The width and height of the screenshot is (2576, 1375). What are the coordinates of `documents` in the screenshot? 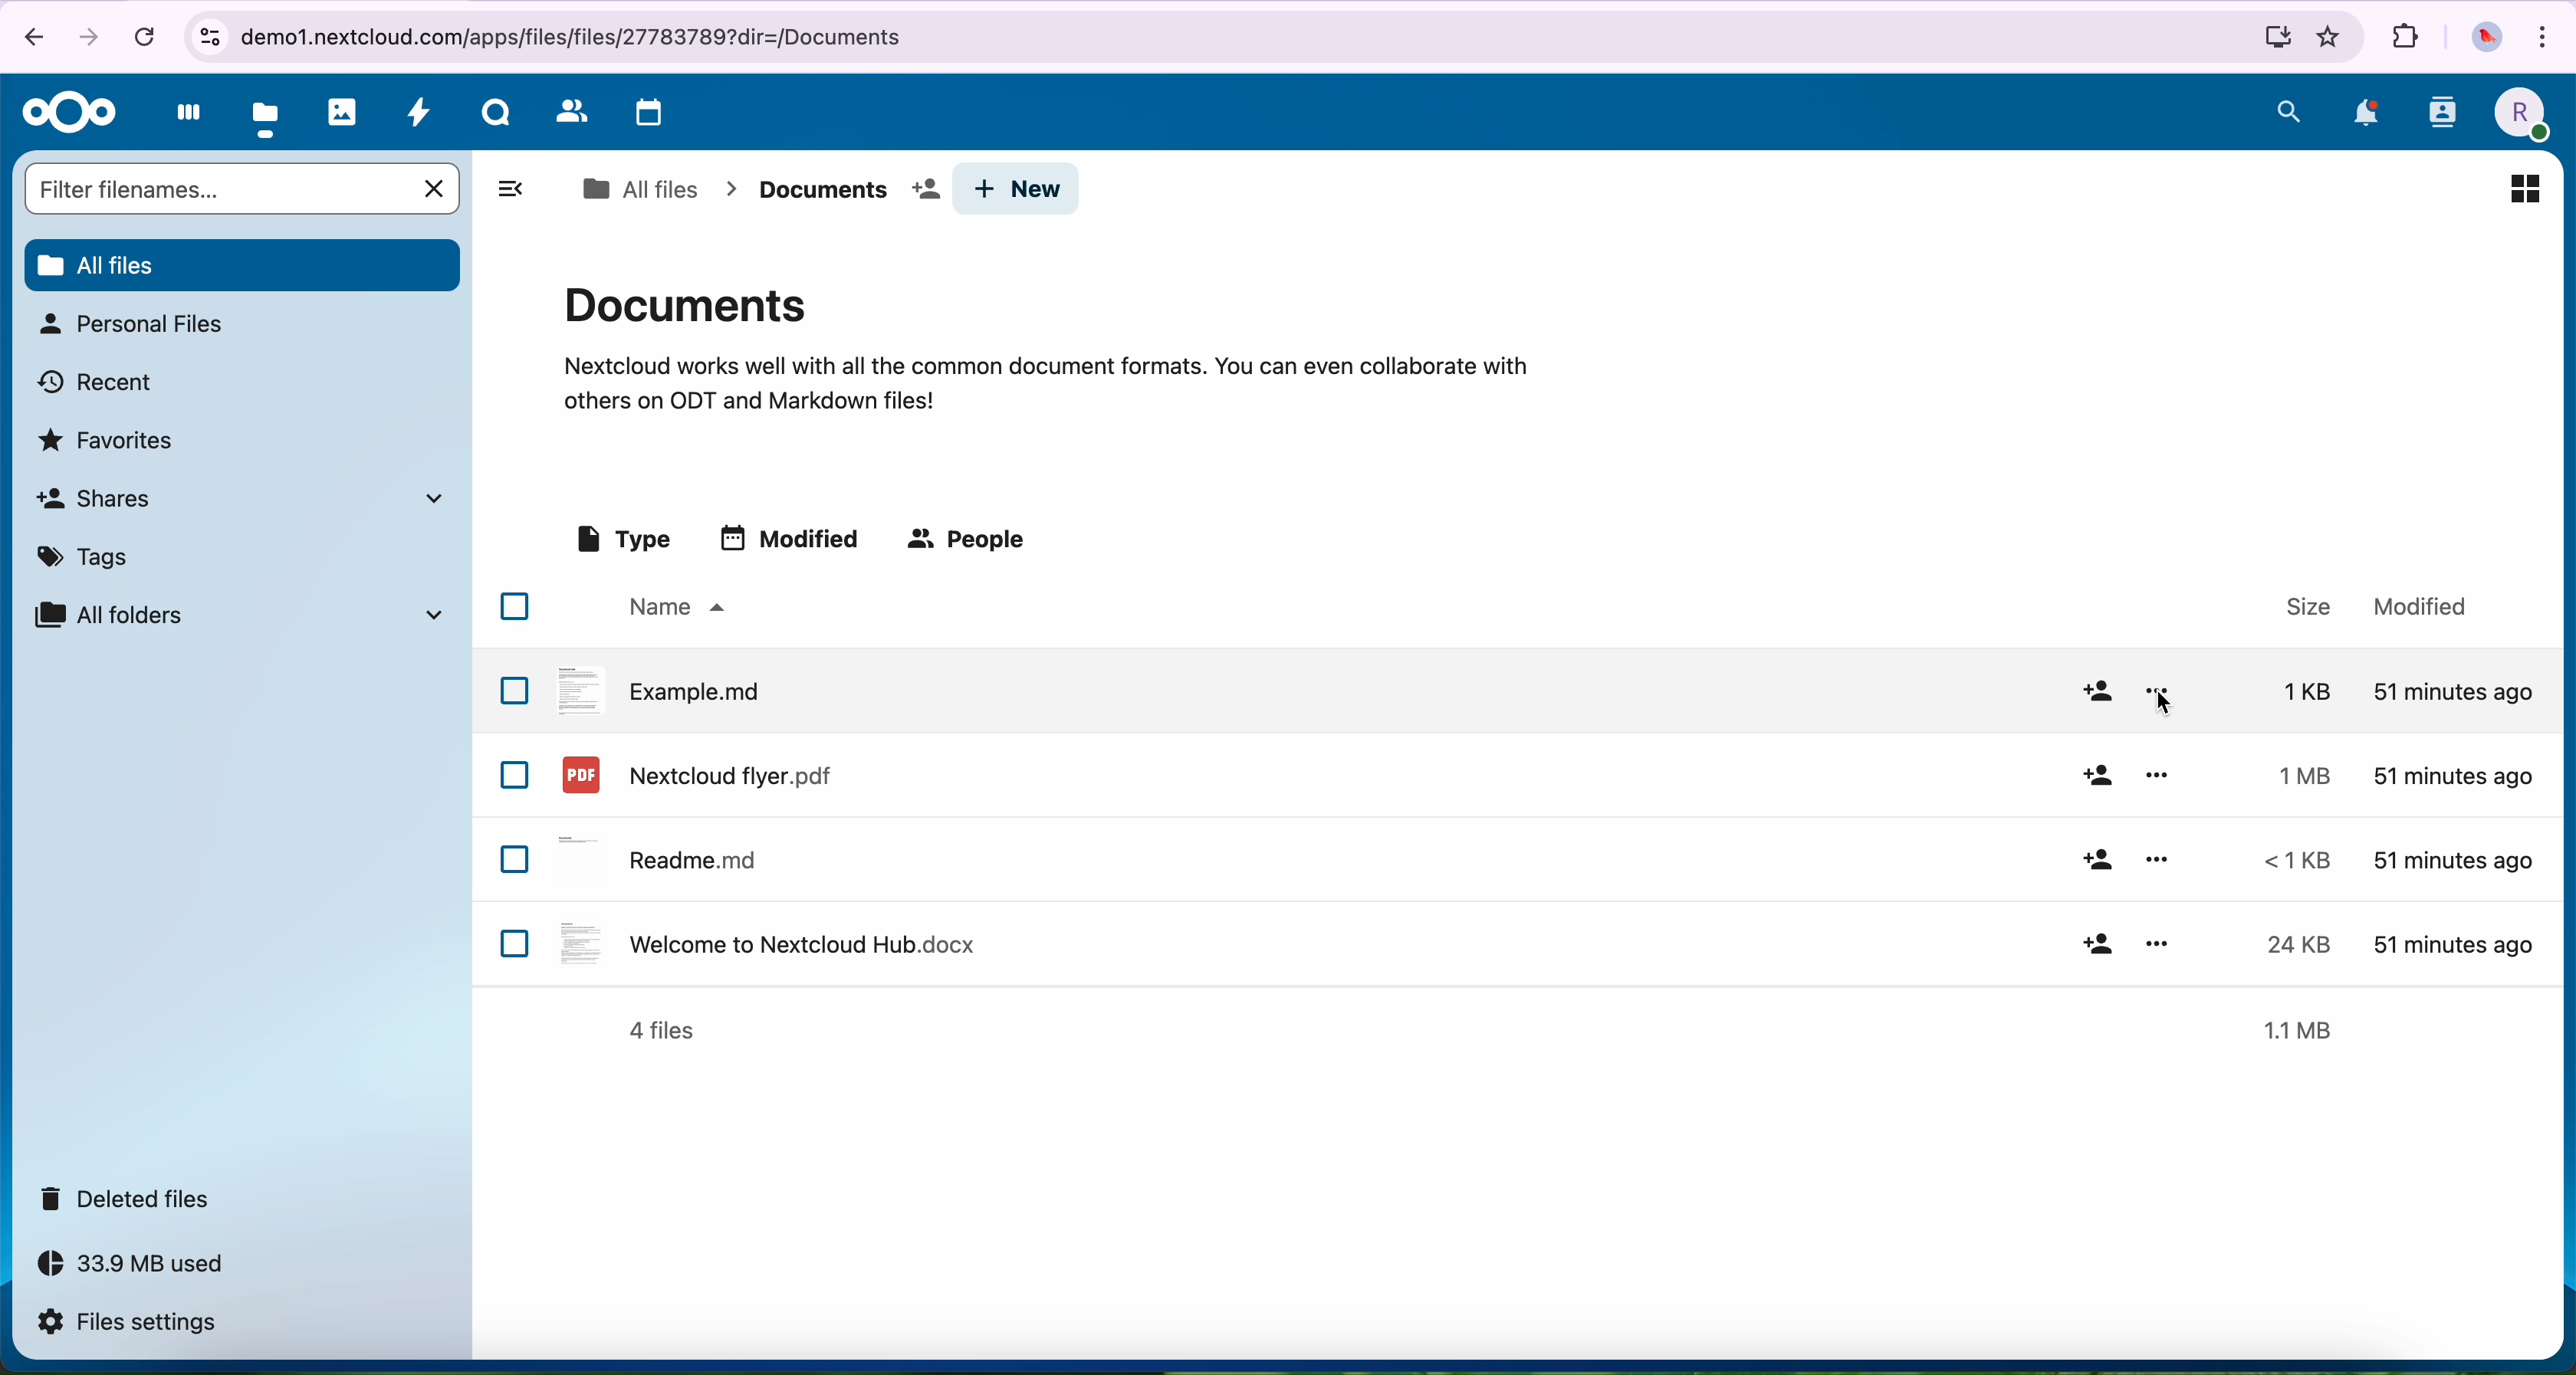 It's located at (847, 190).